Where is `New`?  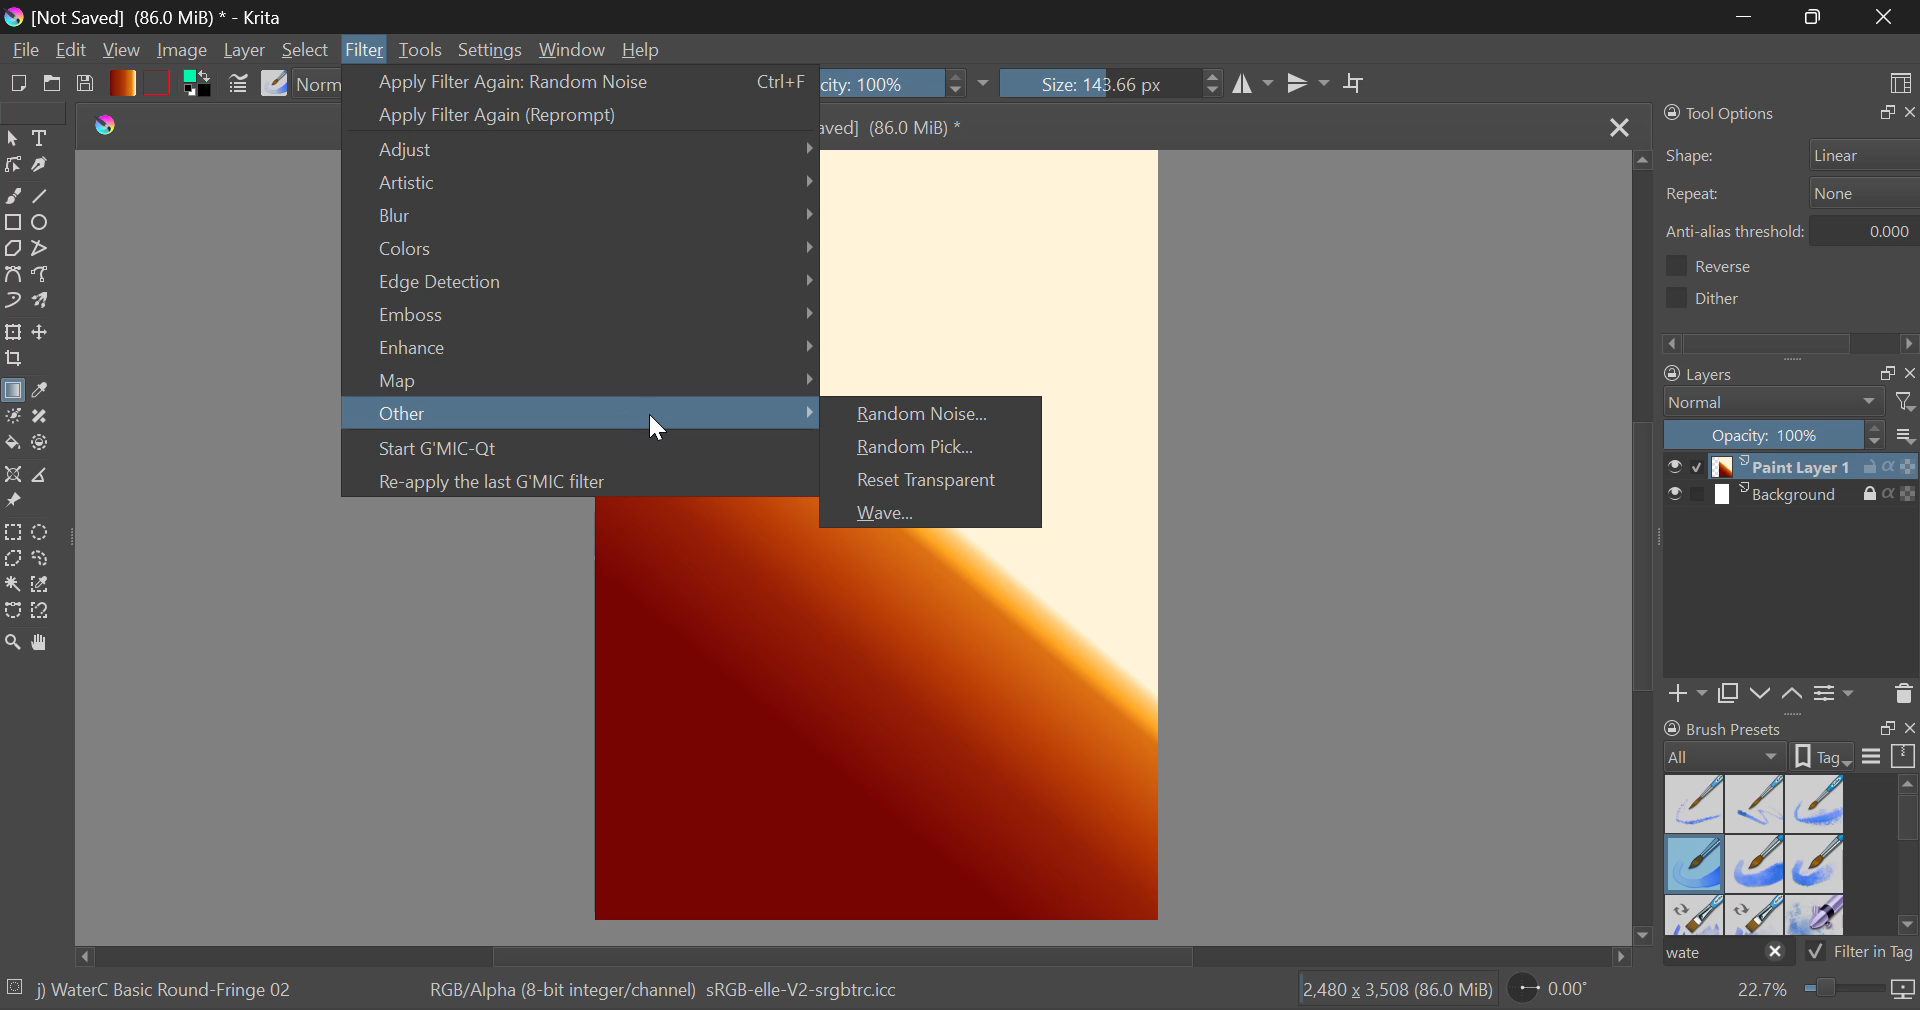 New is located at coordinates (18, 84).